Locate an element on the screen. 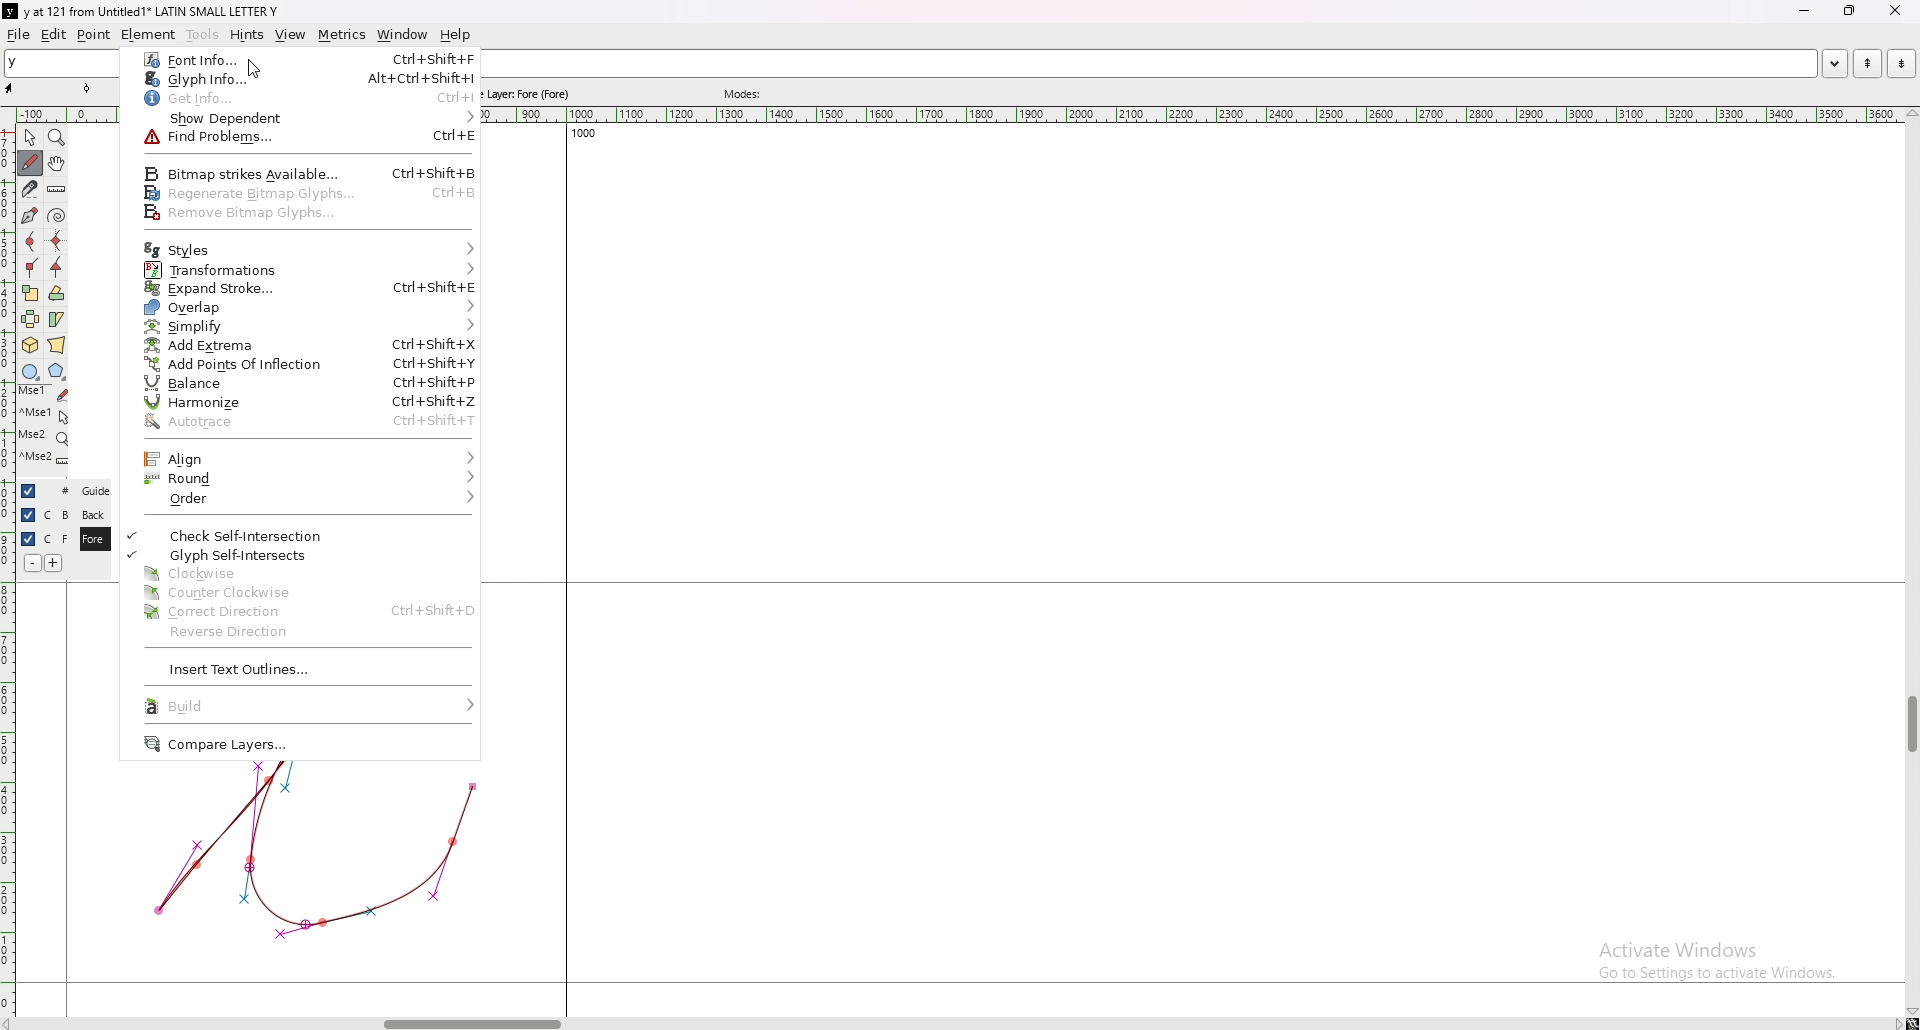  element is located at coordinates (148, 34).